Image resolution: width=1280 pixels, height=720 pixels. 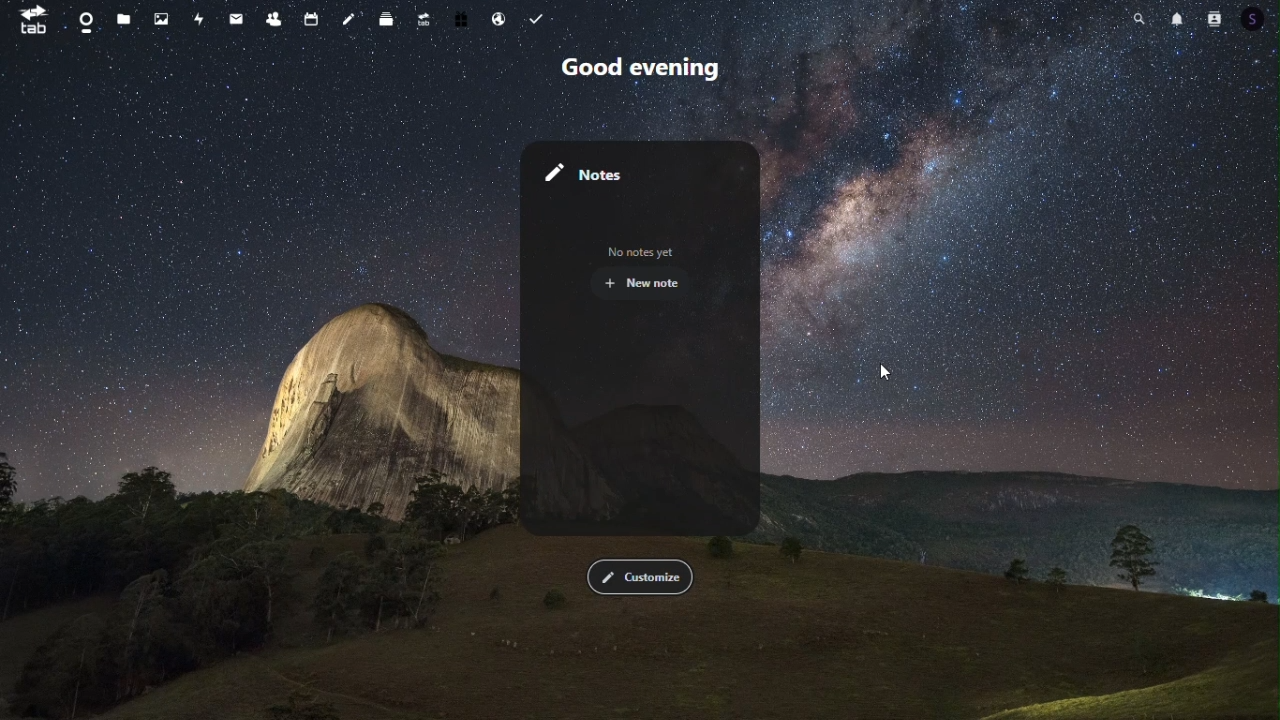 What do you see at coordinates (540, 17) in the screenshot?
I see `task` at bounding box center [540, 17].